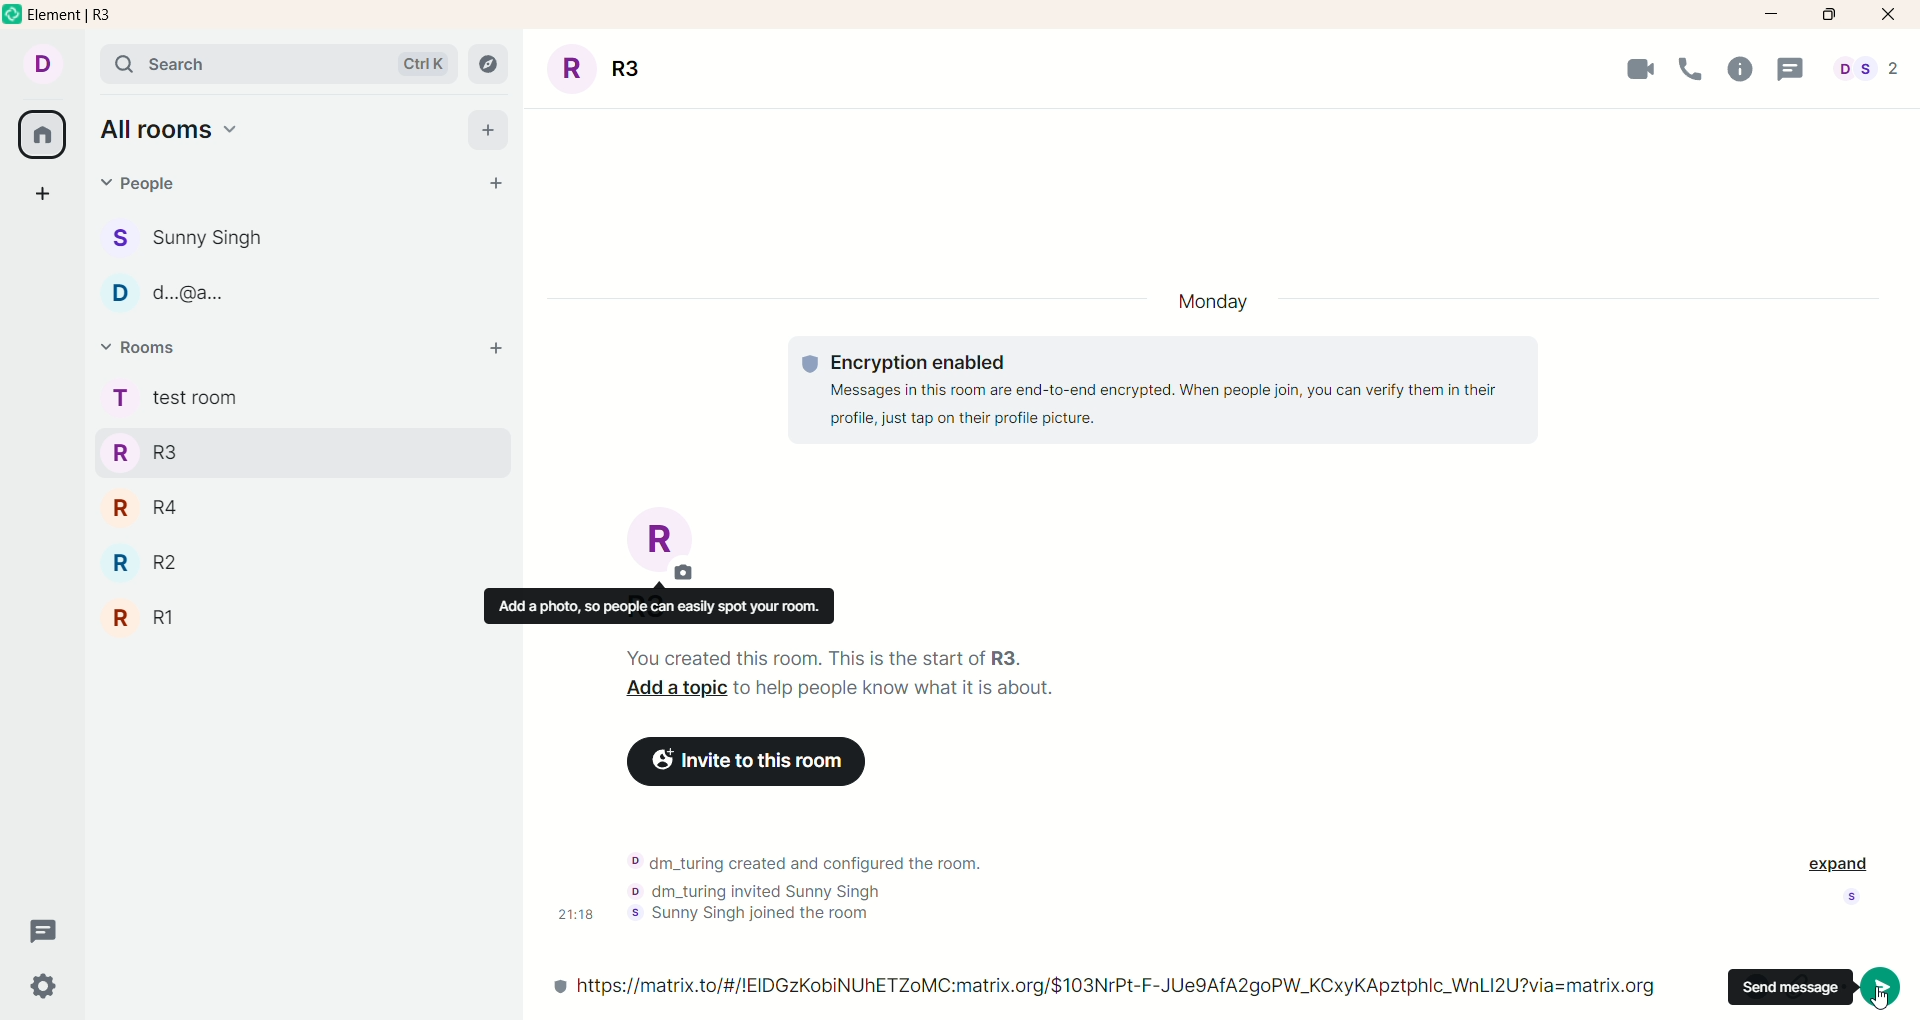 The width and height of the screenshot is (1920, 1020). I want to click on add, so click(490, 133).